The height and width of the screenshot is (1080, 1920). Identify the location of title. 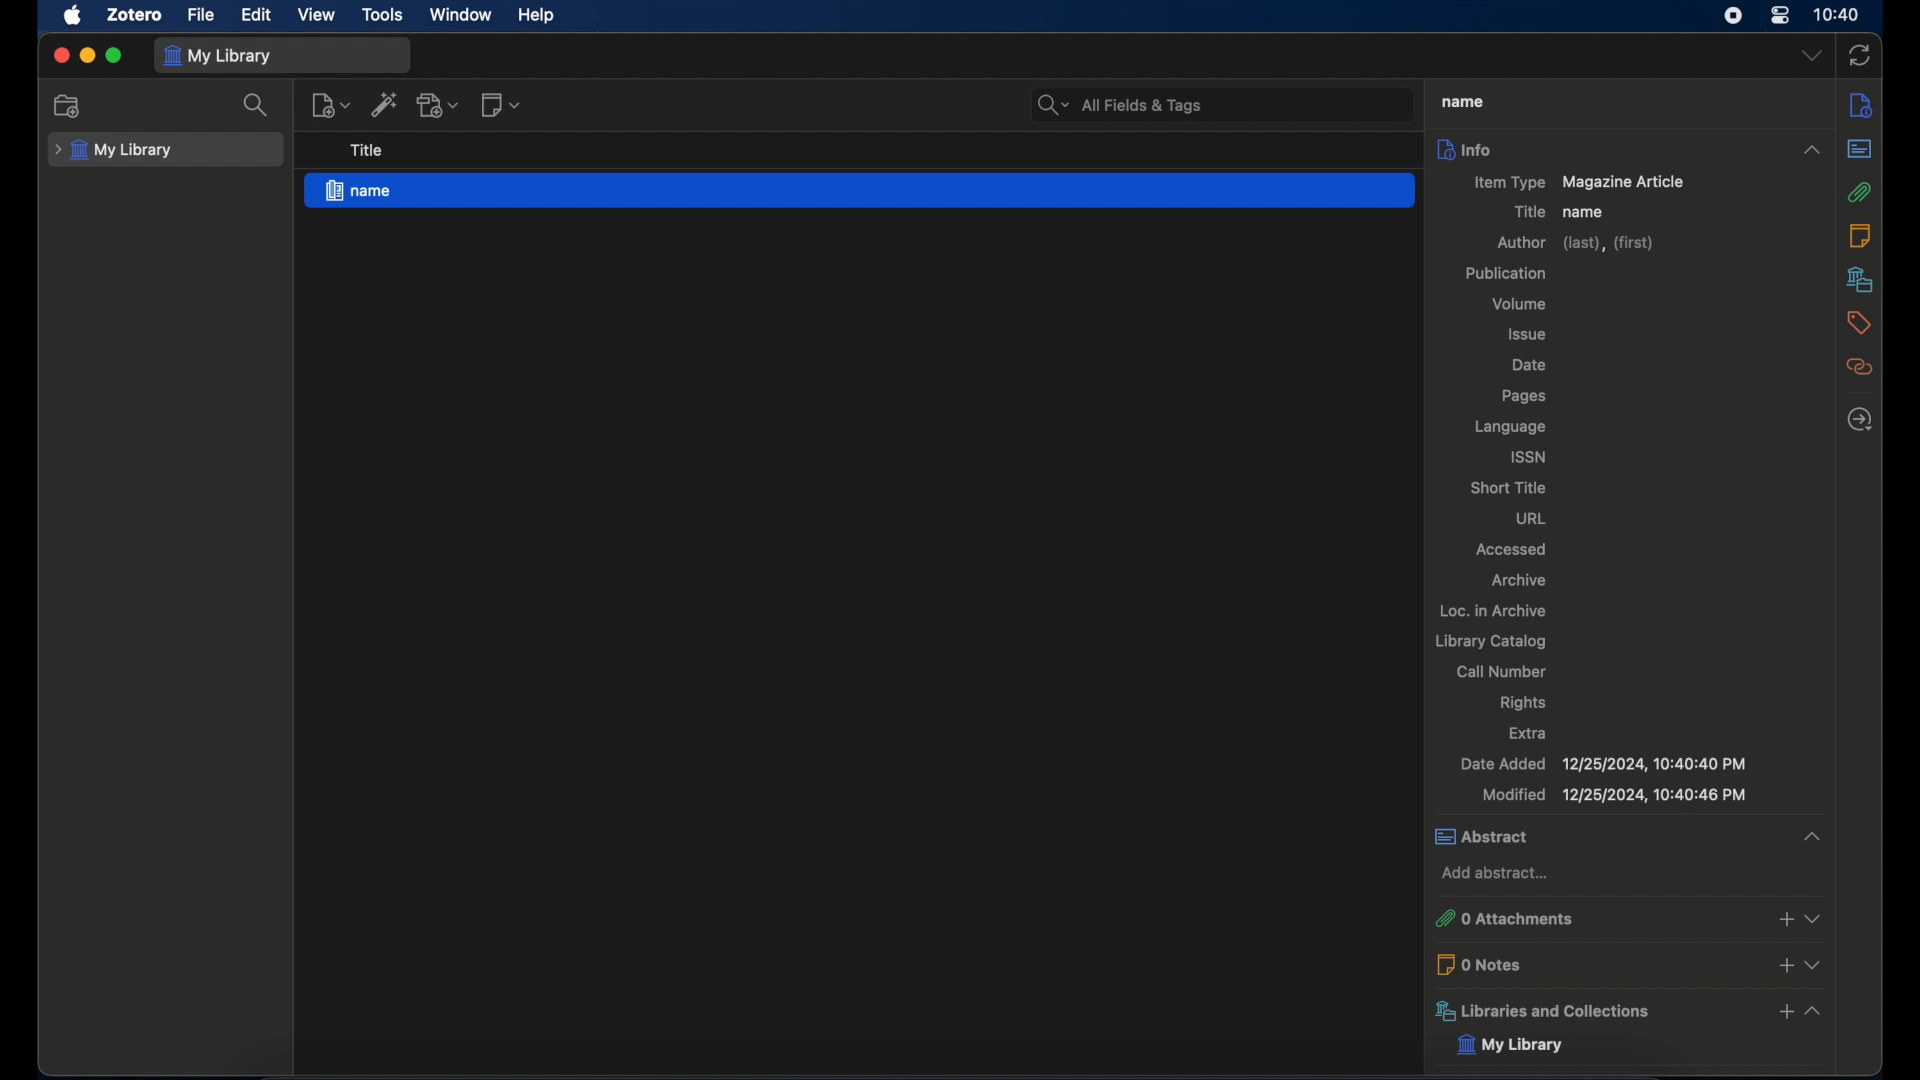
(367, 150).